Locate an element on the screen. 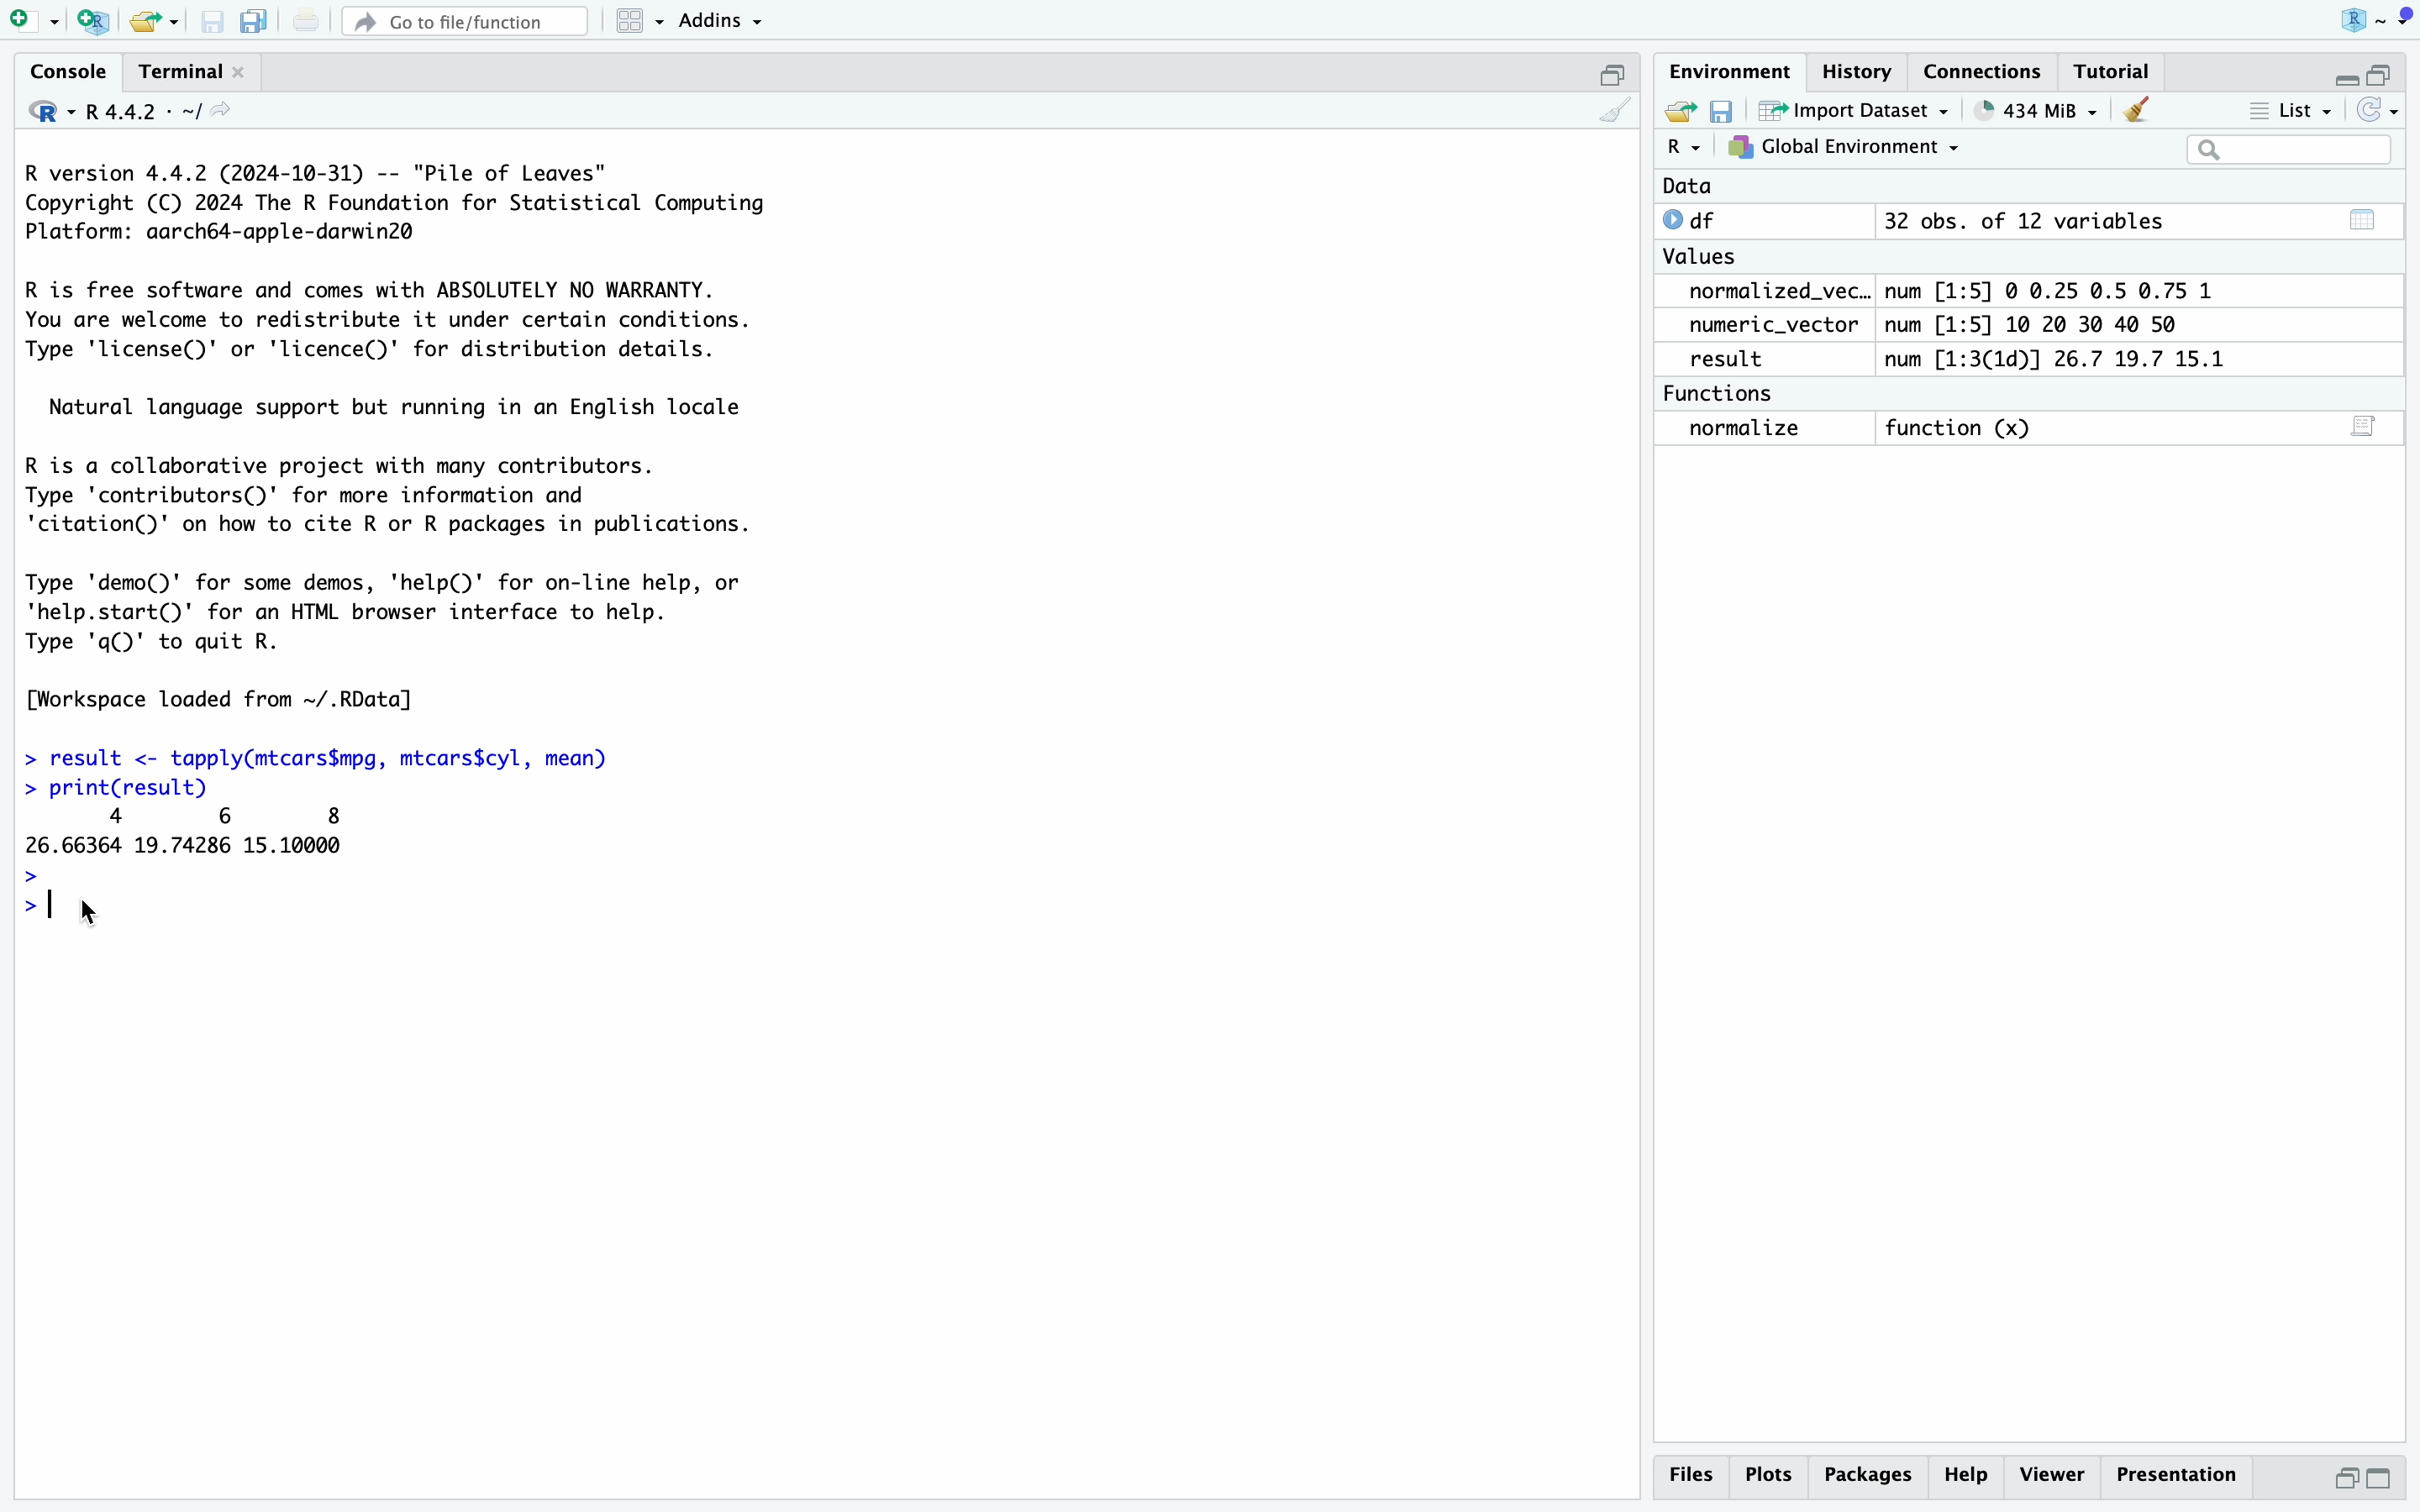  Search is located at coordinates (2287, 149).